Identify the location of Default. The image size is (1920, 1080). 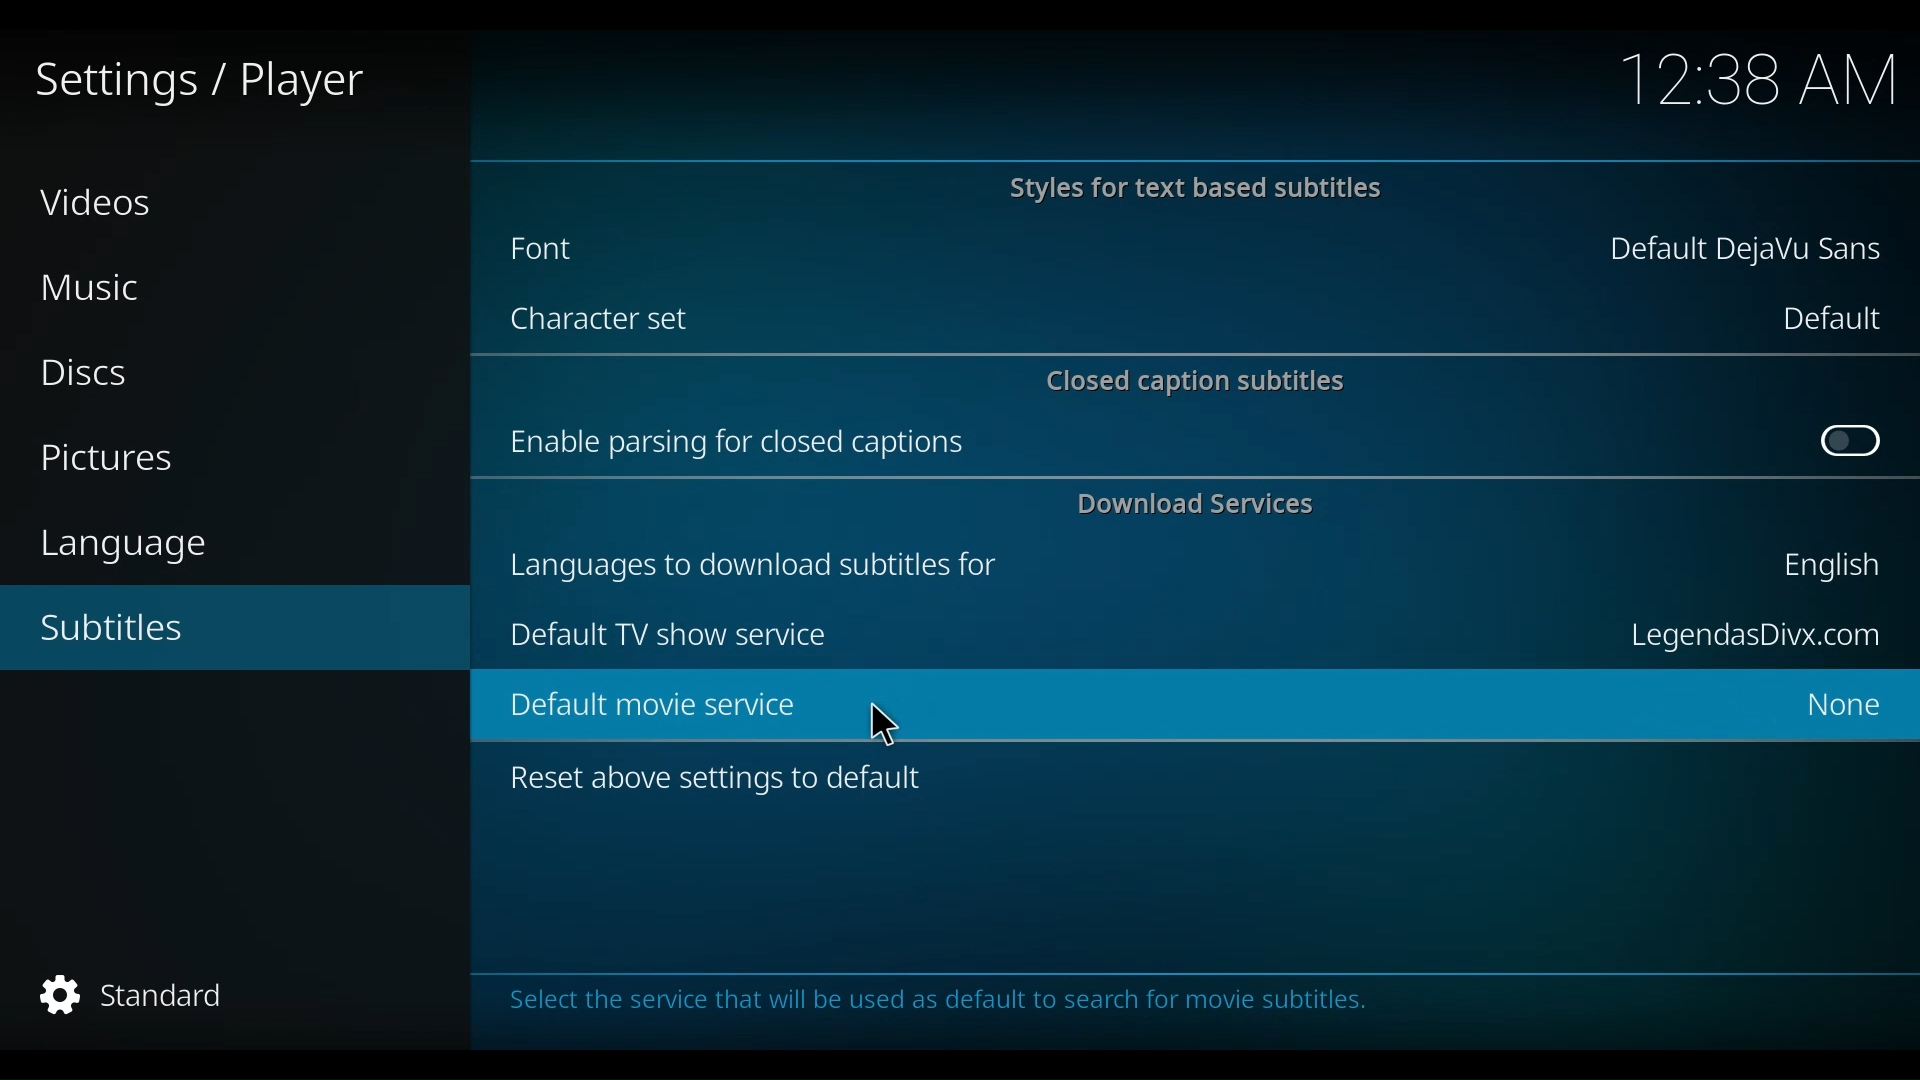
(1829, 318).